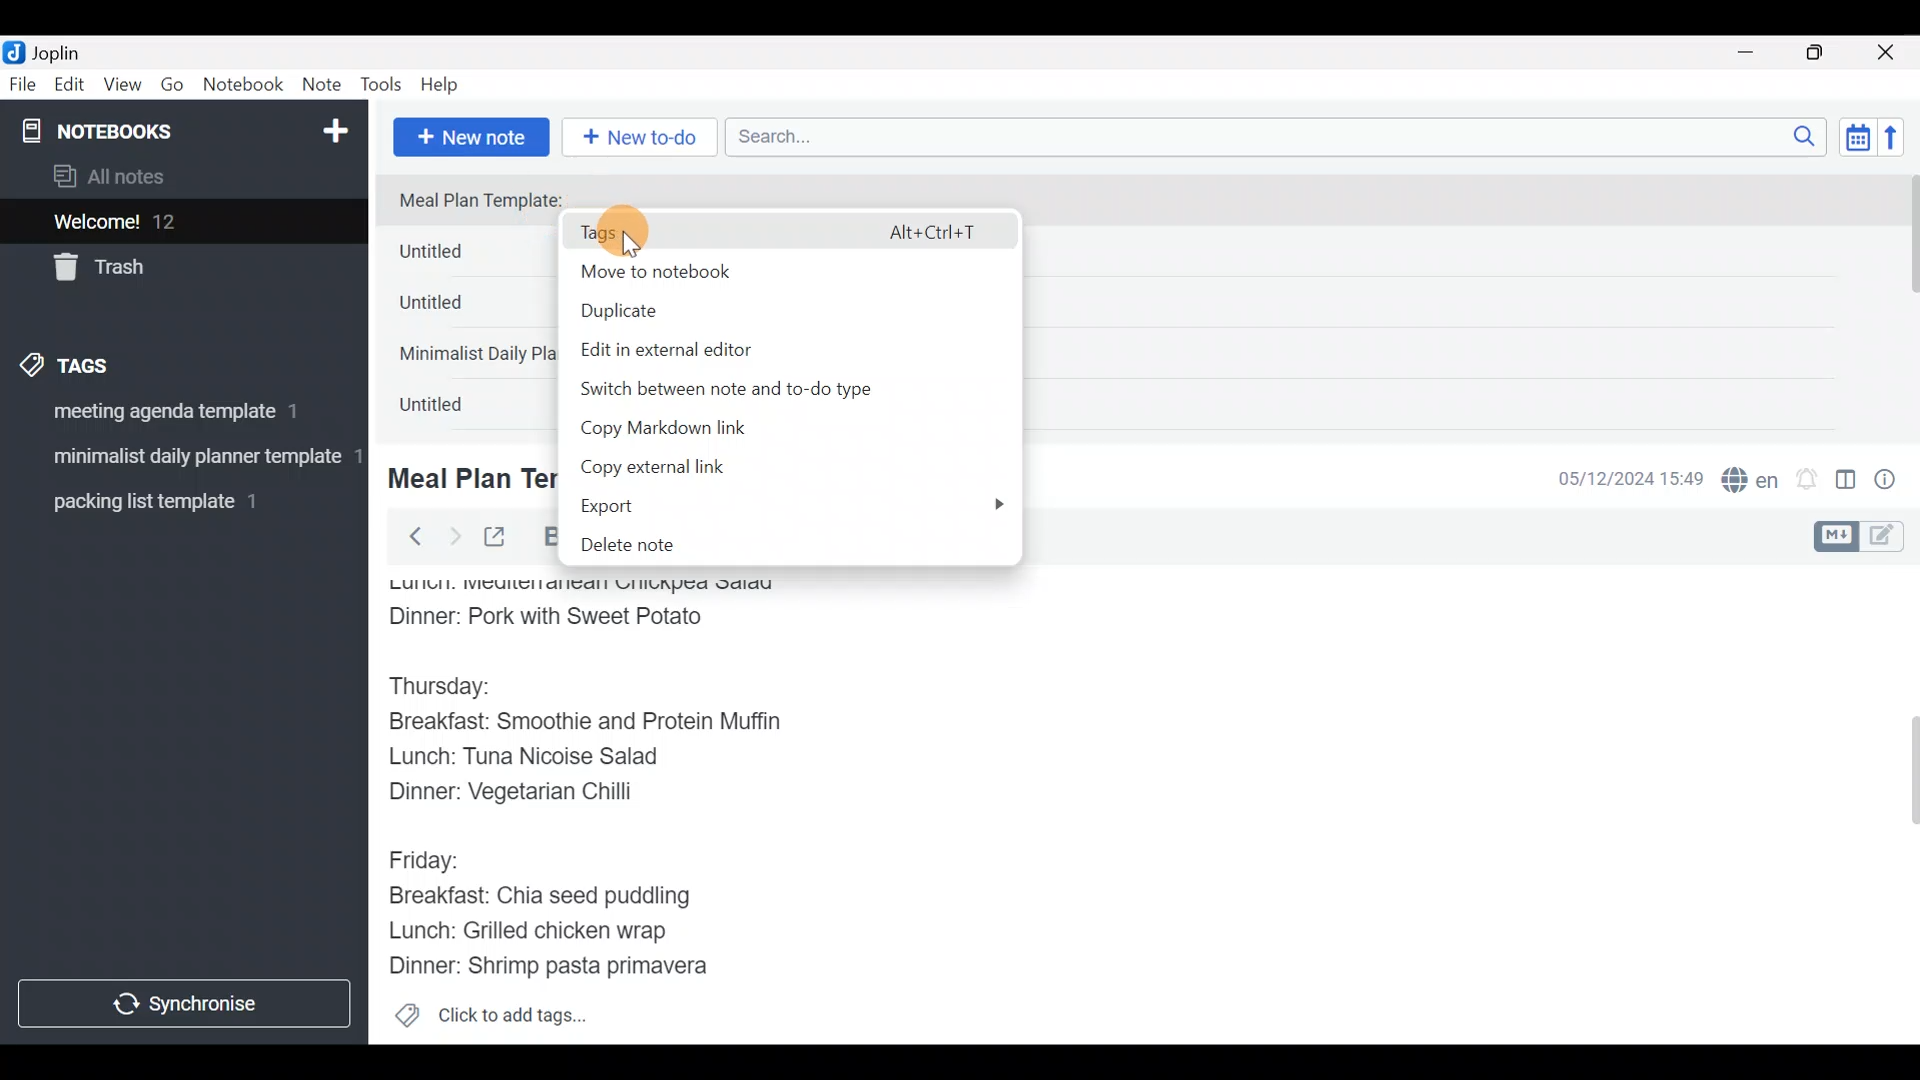 This screenshot has width=1920, height=1080. What do you see at coordinates (244, 85) in the screenshot?
I see `Notebook` at bounding box center [244, 85].